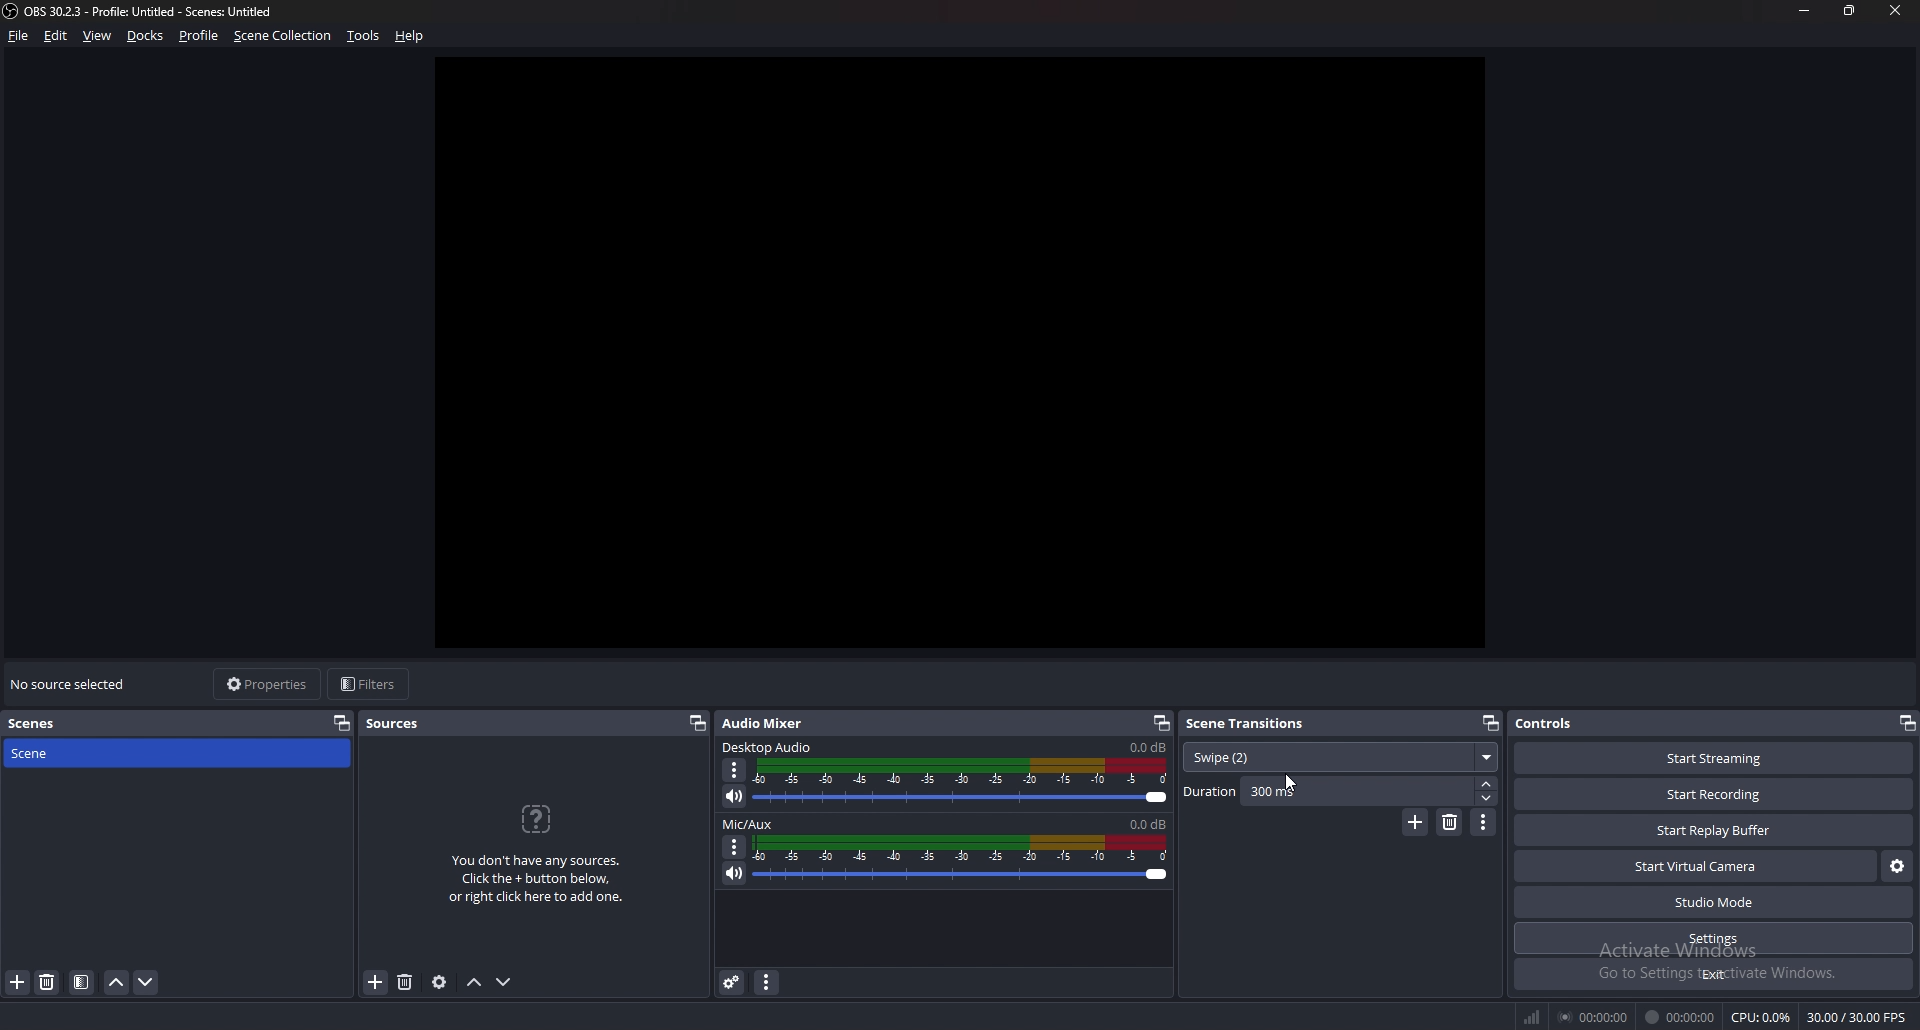 The height and width of the screenshot is (1030, 1920). What do you see at coordinates (82, 982) in the screenshot?
I see `filter` at bounding box center [82, 982].